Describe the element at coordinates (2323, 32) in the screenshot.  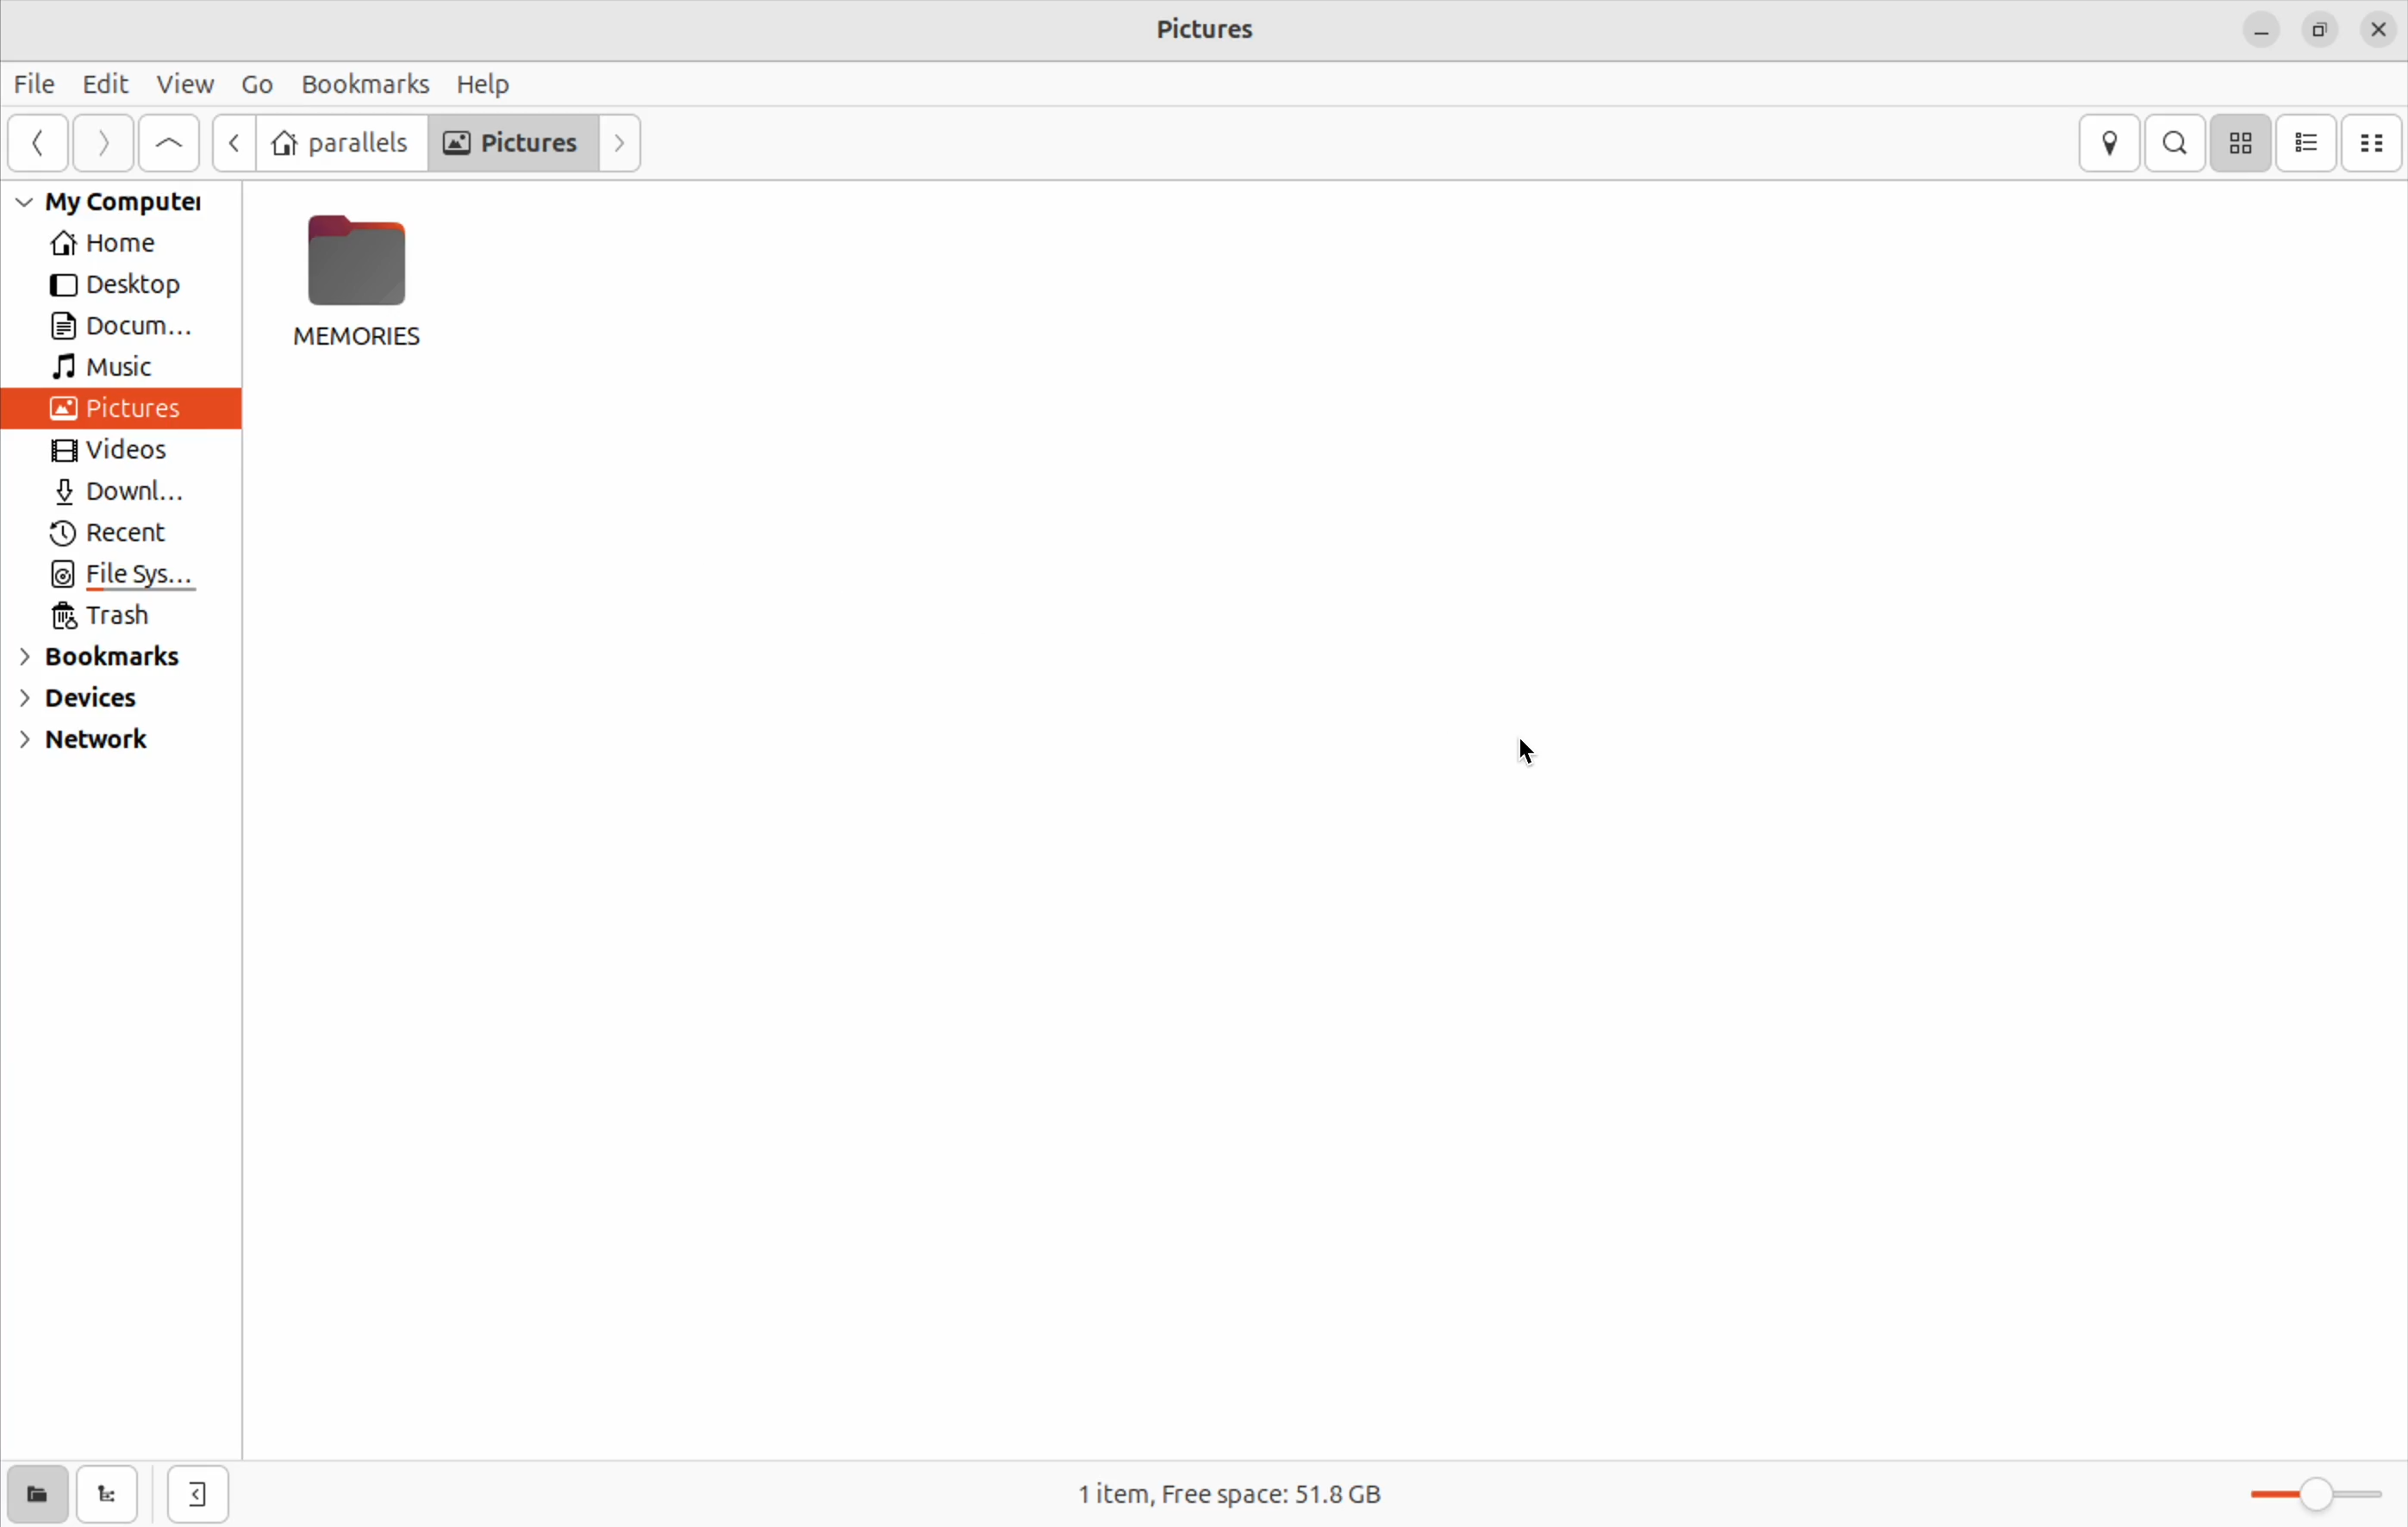
I see `resize` at that location.